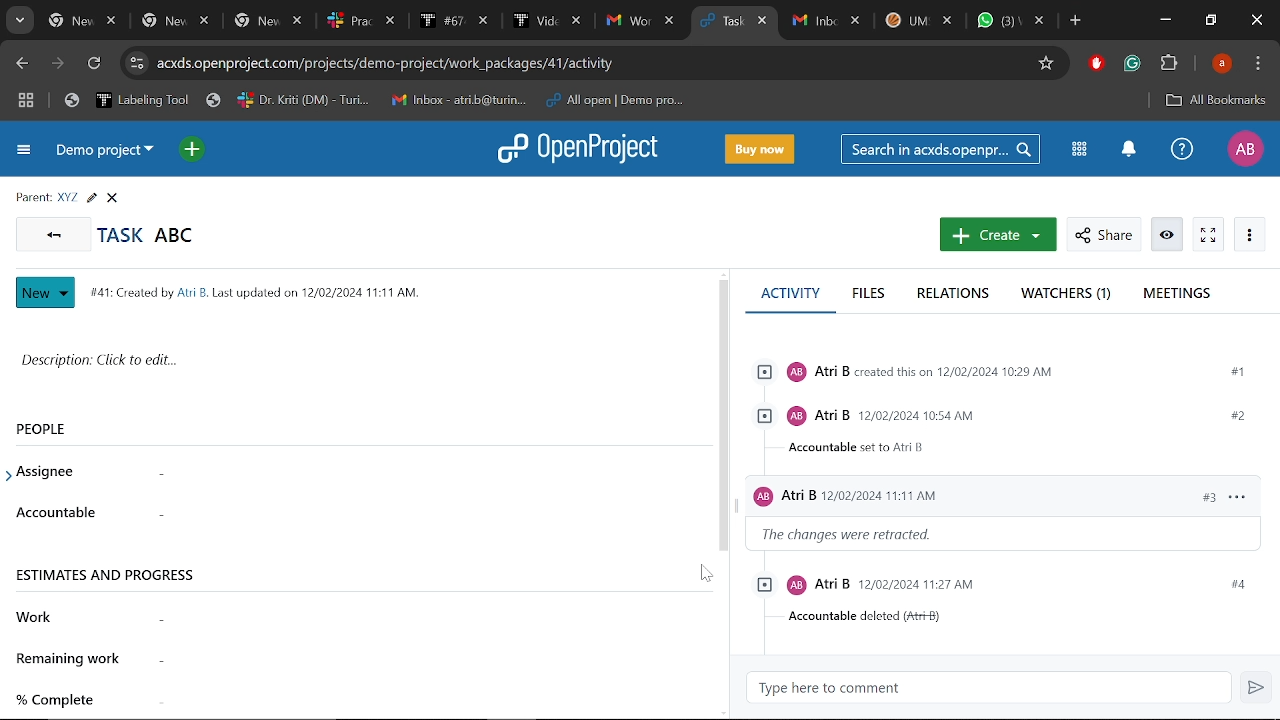  I want to click on ‘Accountable set to Atri B, so click(870, 449).